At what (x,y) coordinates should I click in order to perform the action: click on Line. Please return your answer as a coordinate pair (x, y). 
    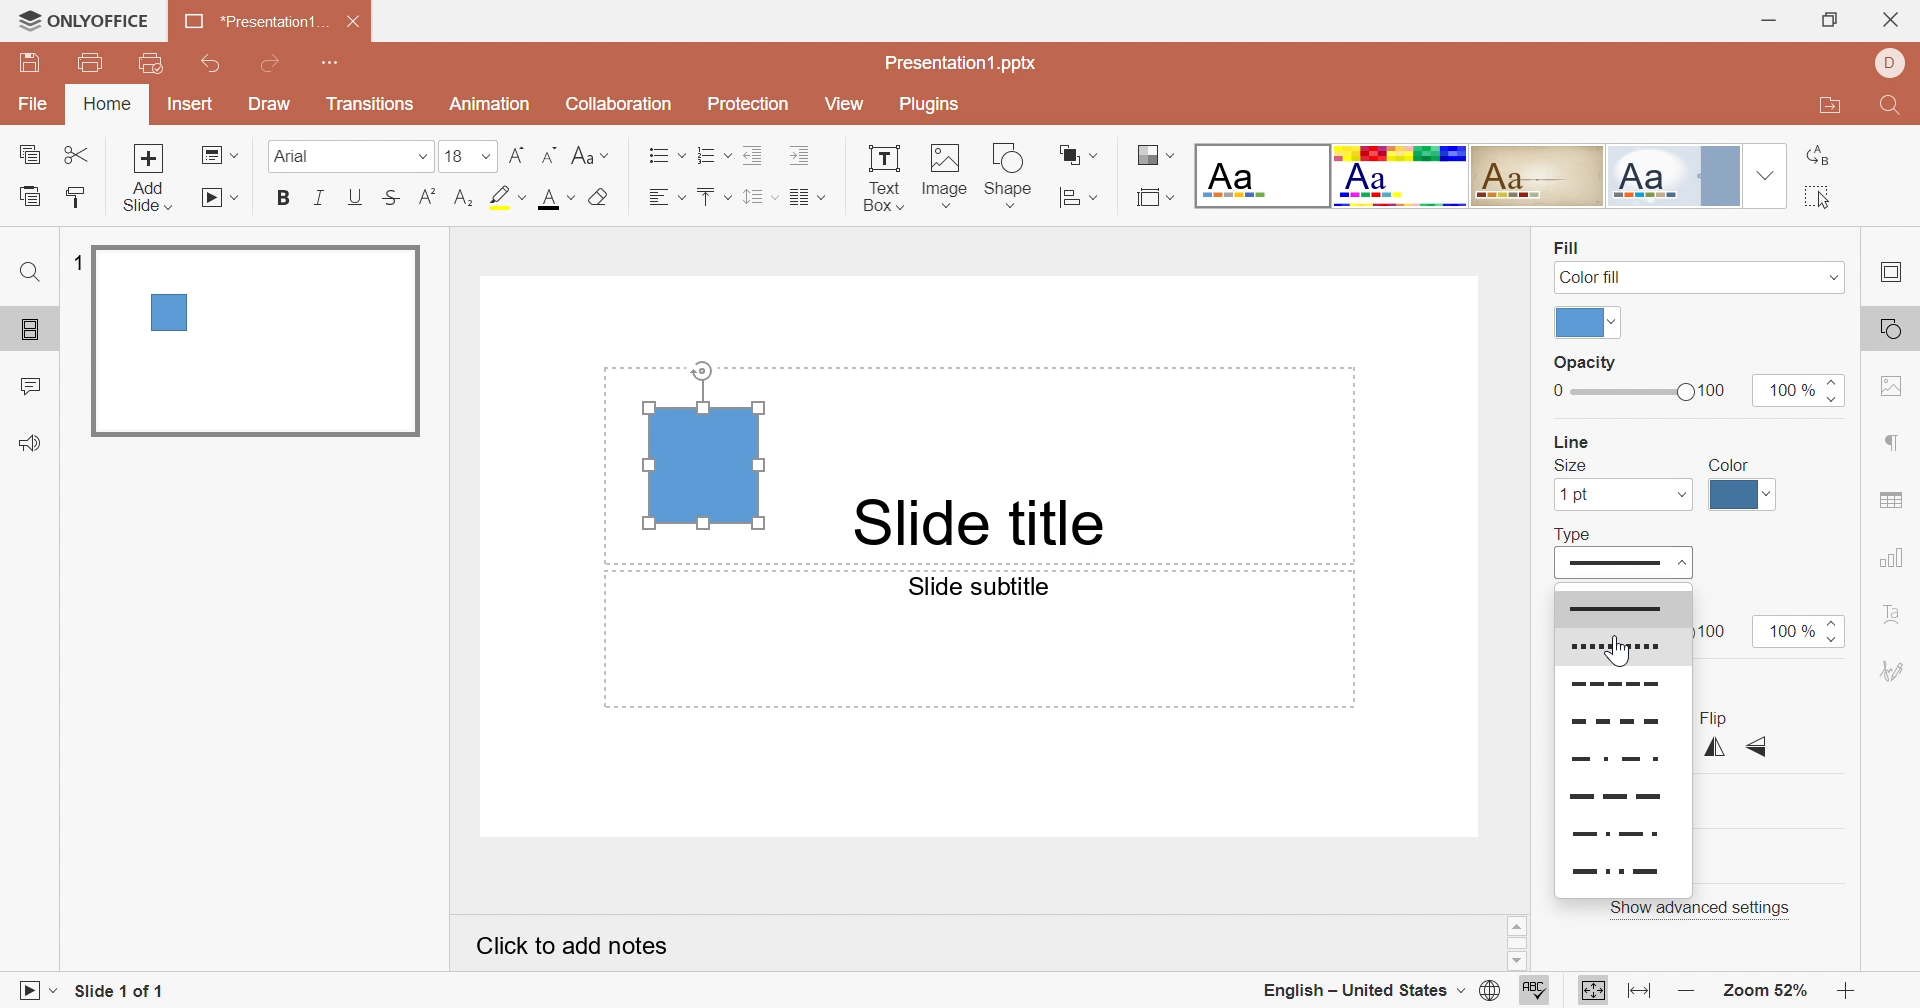
    Looking at the image, I should click on (1567, 441).